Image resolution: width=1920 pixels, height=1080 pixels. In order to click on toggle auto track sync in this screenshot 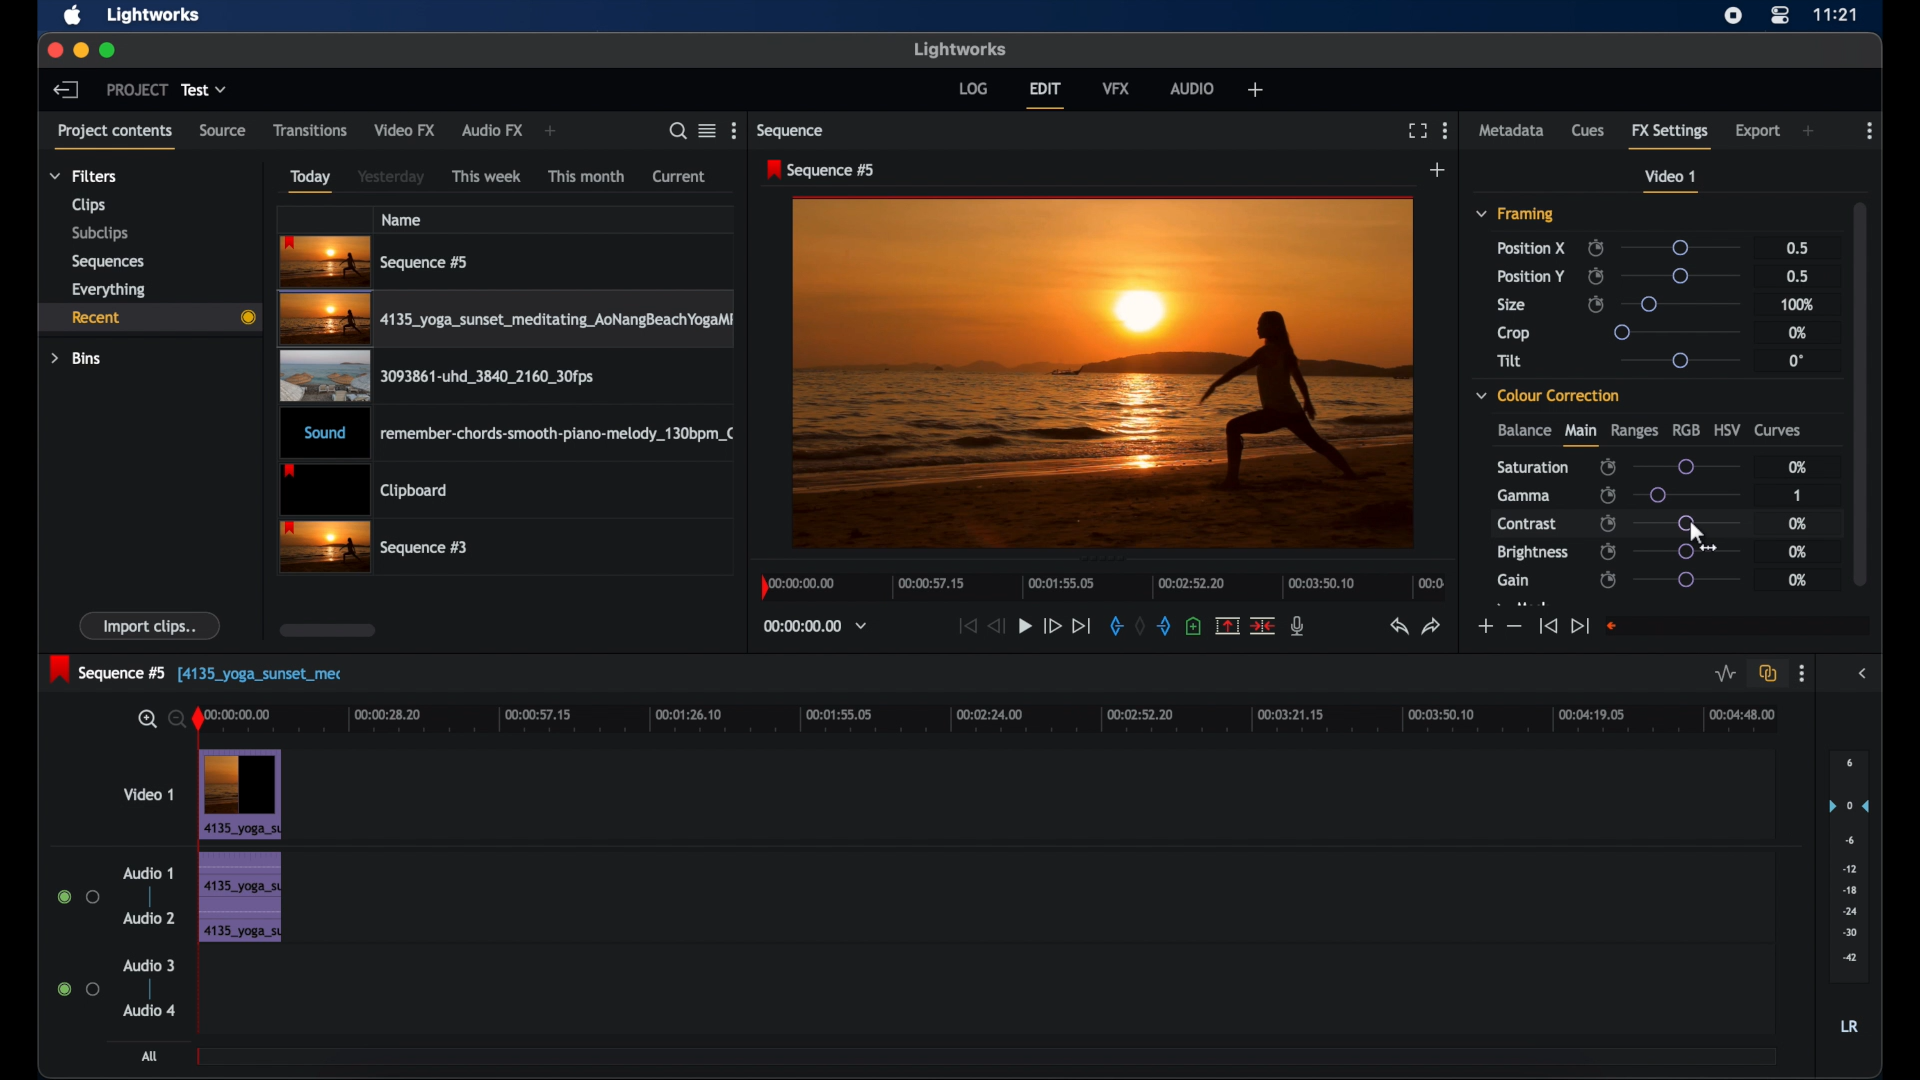, I will do `click(1768, 674)`.